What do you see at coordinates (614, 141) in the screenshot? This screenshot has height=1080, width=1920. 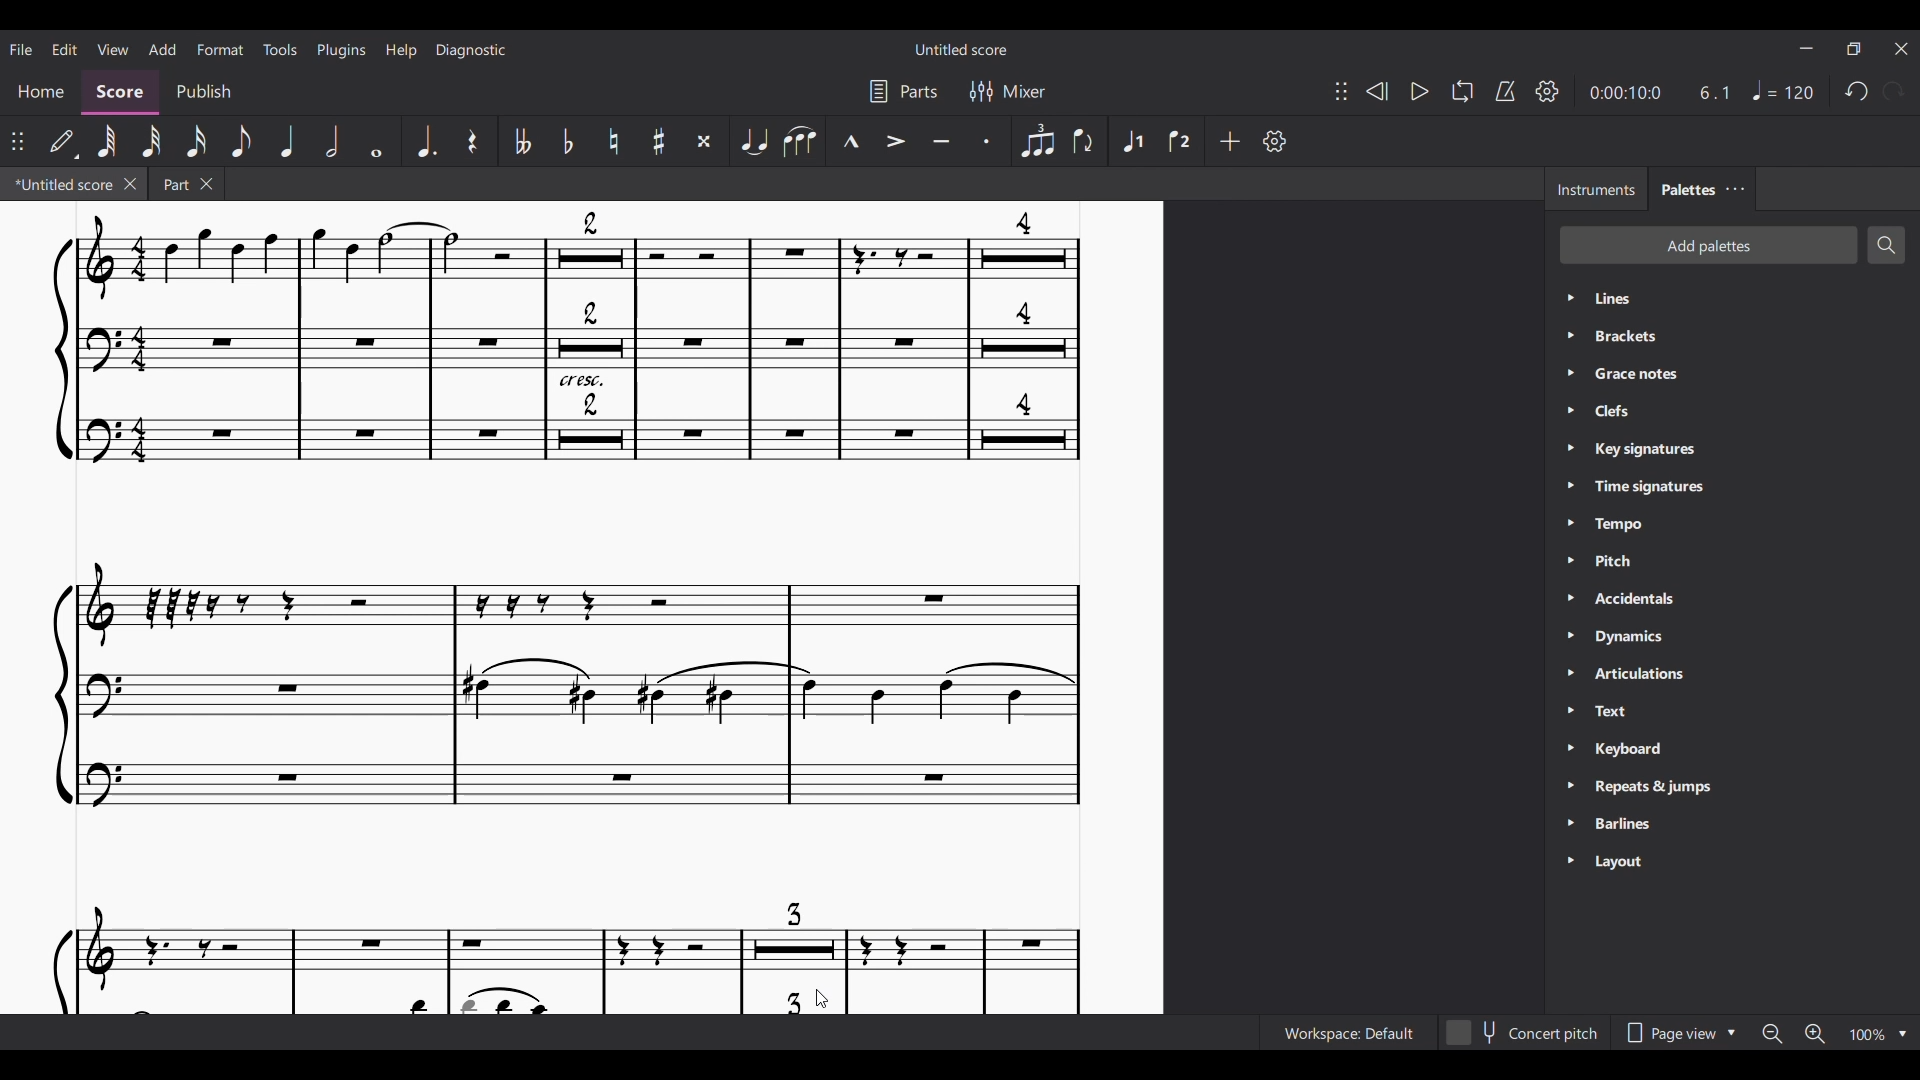 I see `Toggle natural` at bounding box center [614, 141].